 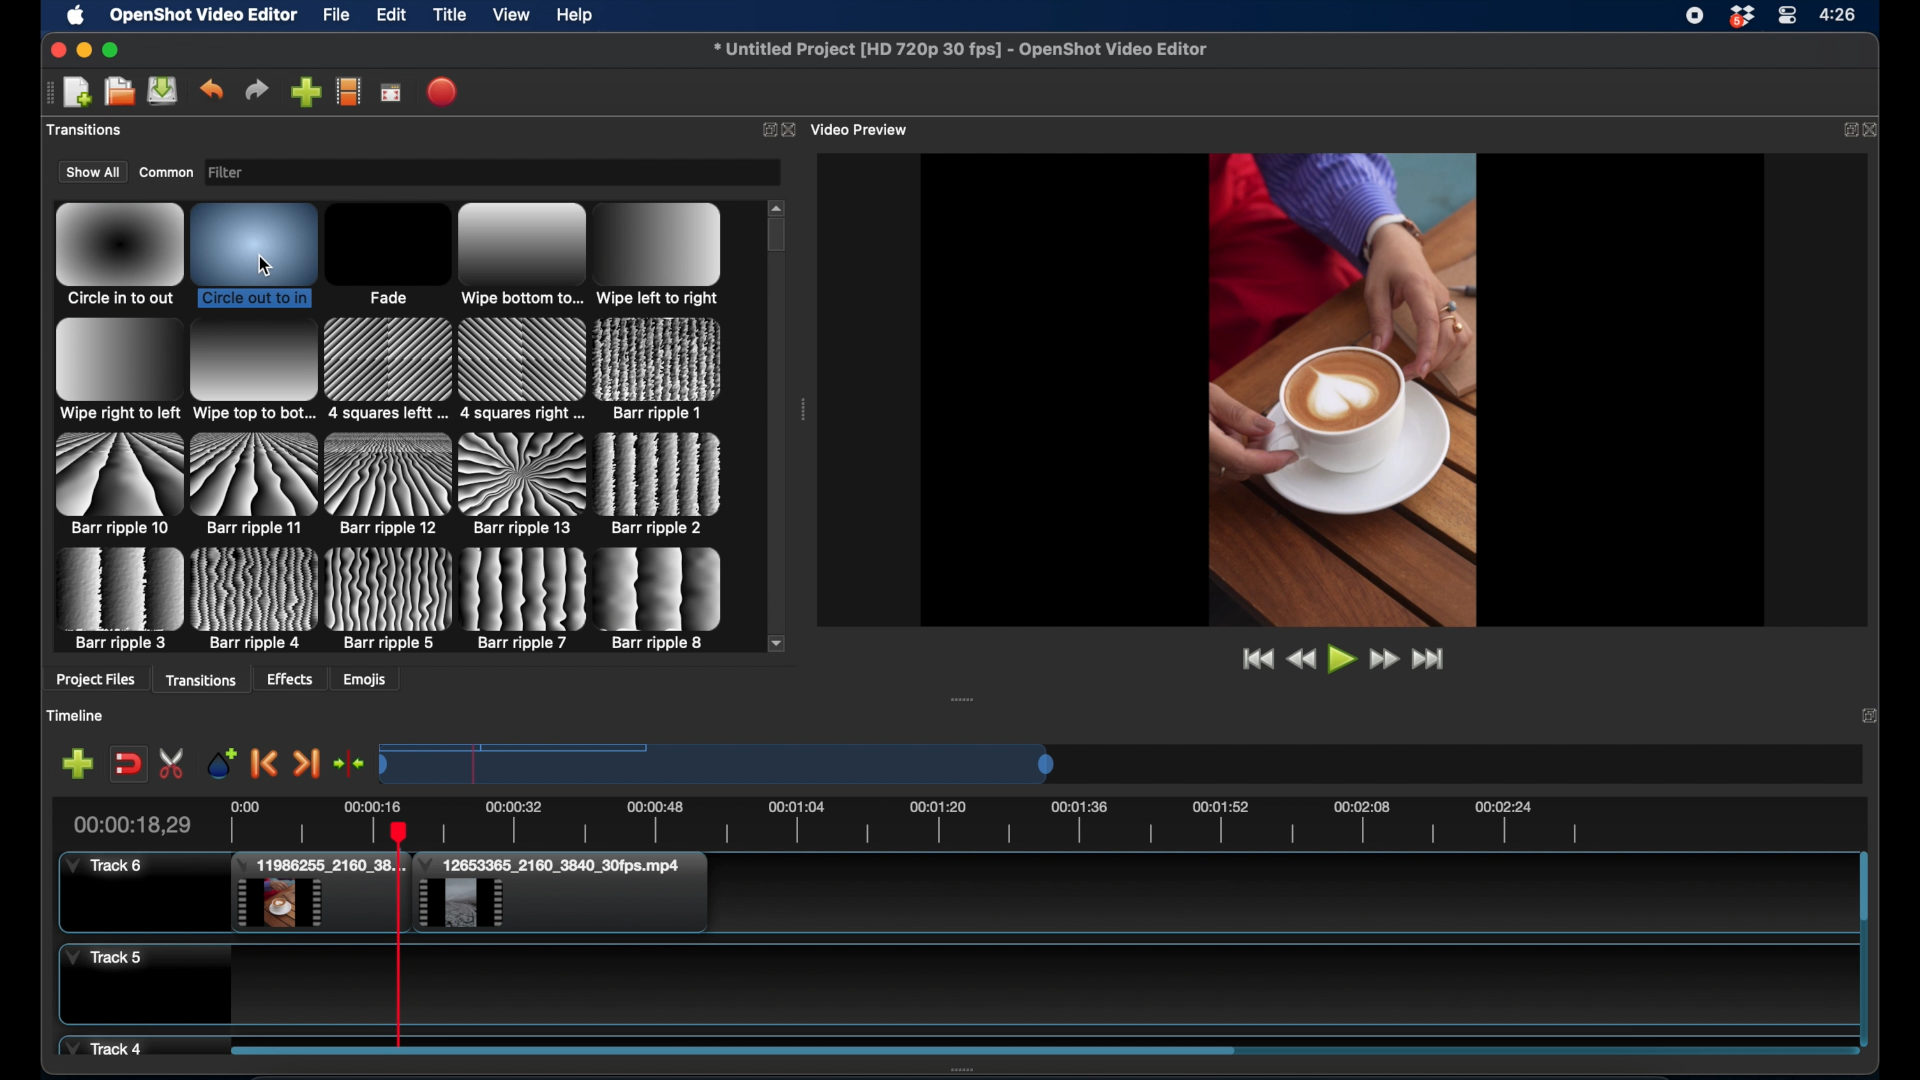 What do you see at coordinates (306, 763) in the screenshot?
I see `next marker` at bounding box center [306, 763].